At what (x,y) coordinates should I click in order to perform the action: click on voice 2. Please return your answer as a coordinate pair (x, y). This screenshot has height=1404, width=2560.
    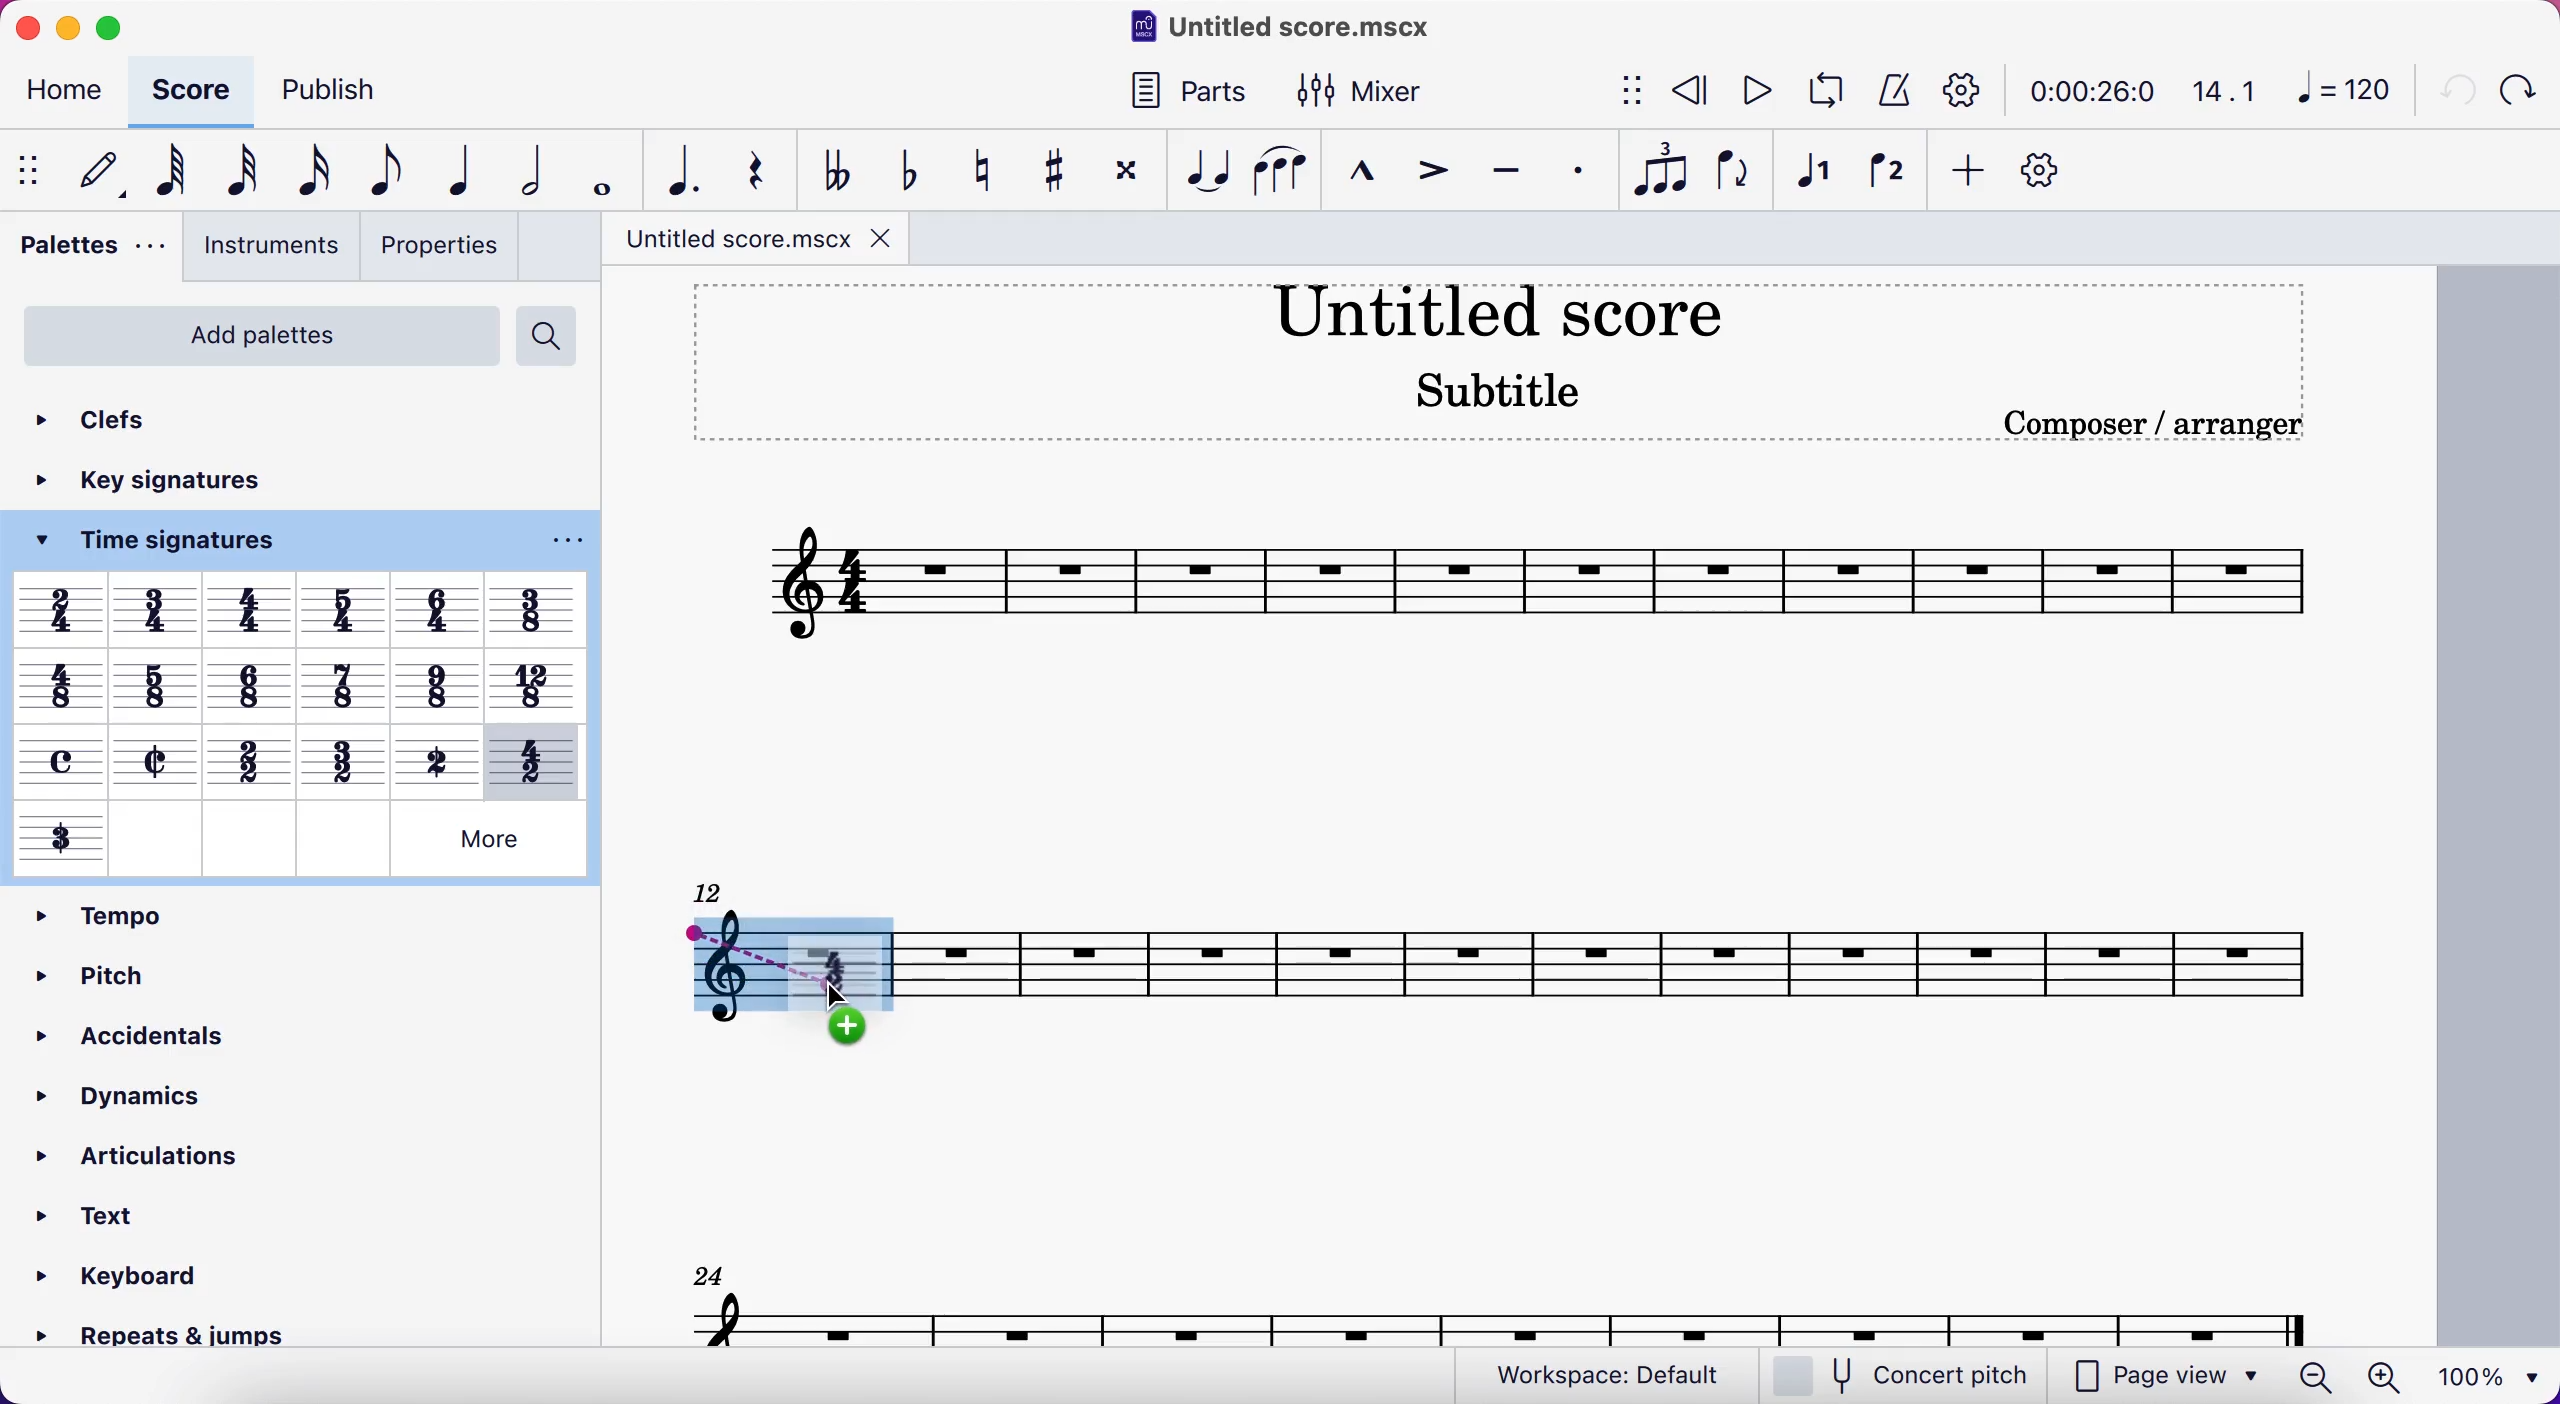
    Looking at the image, I should click on (1883, 169).